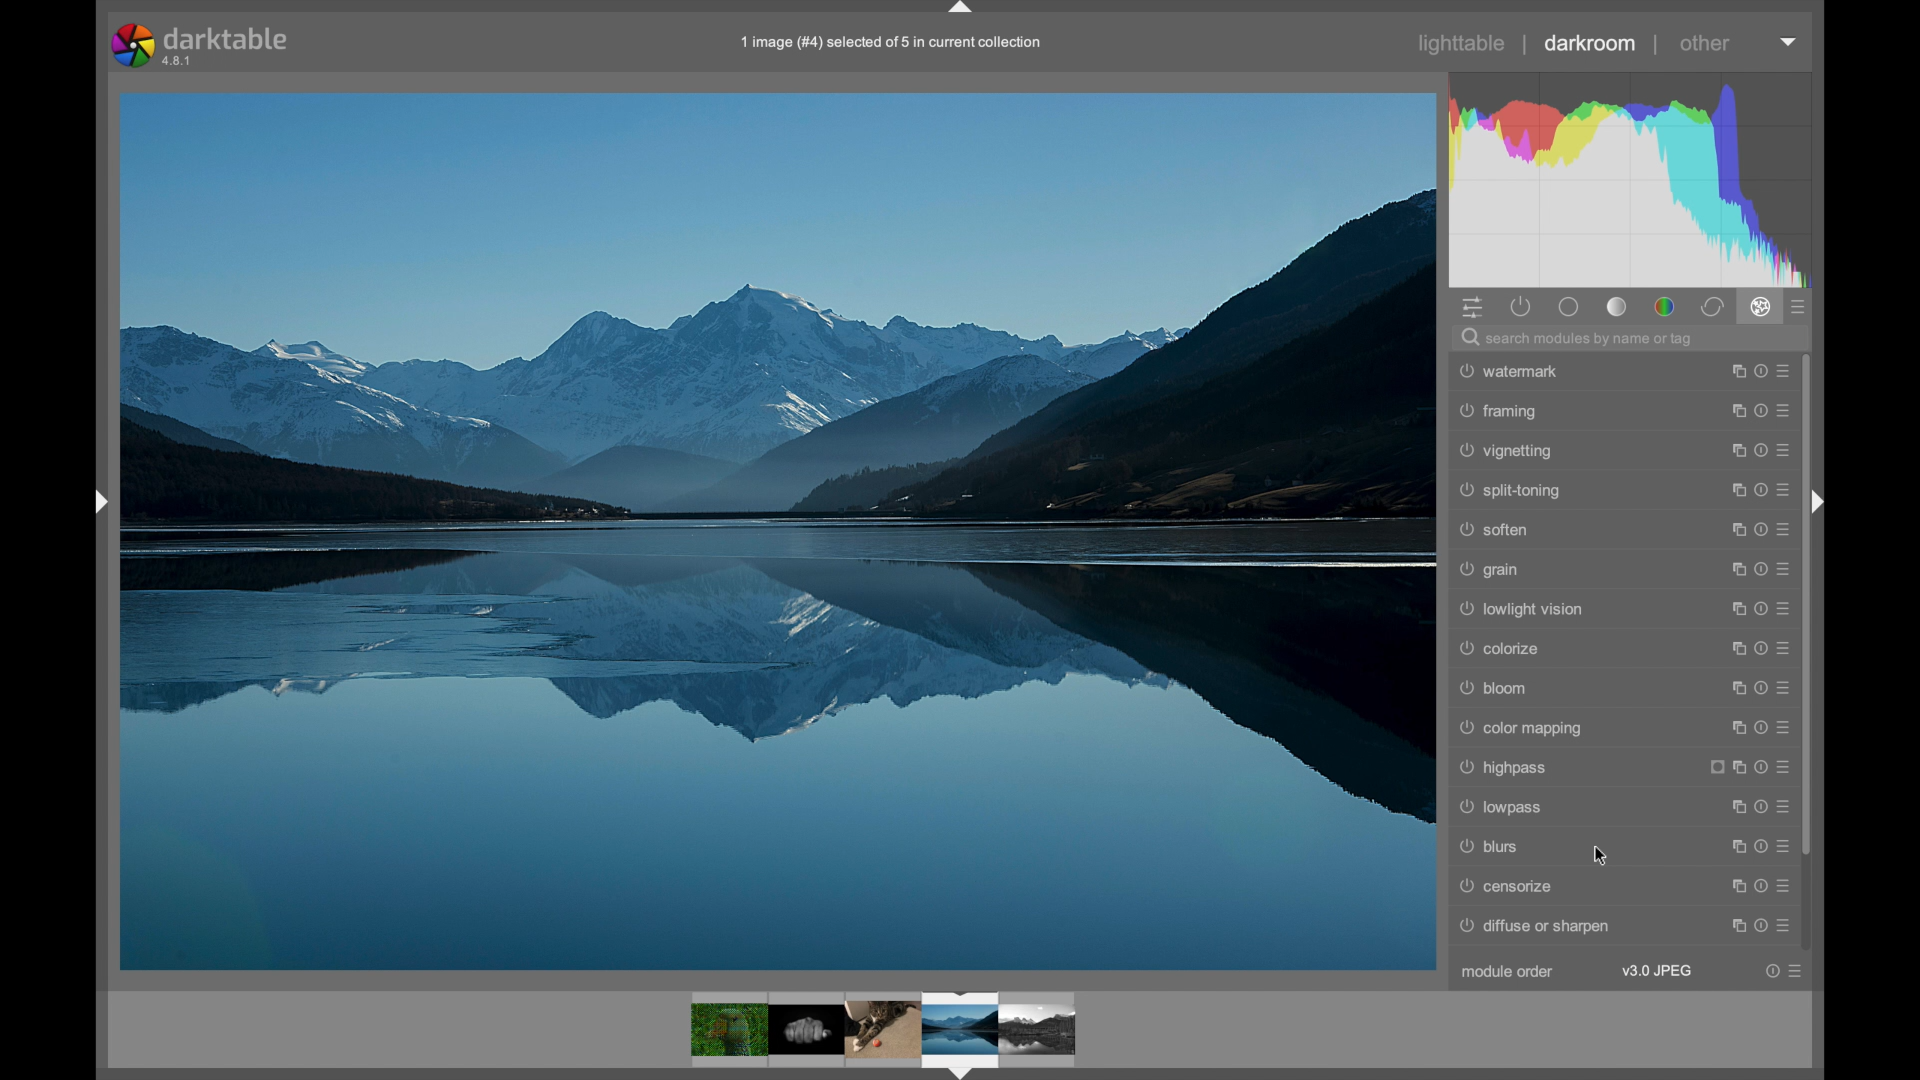  What do you see at coordinates (1710, 768) in the screenshot?
I see `icon` at bounding box center [1710, 768].